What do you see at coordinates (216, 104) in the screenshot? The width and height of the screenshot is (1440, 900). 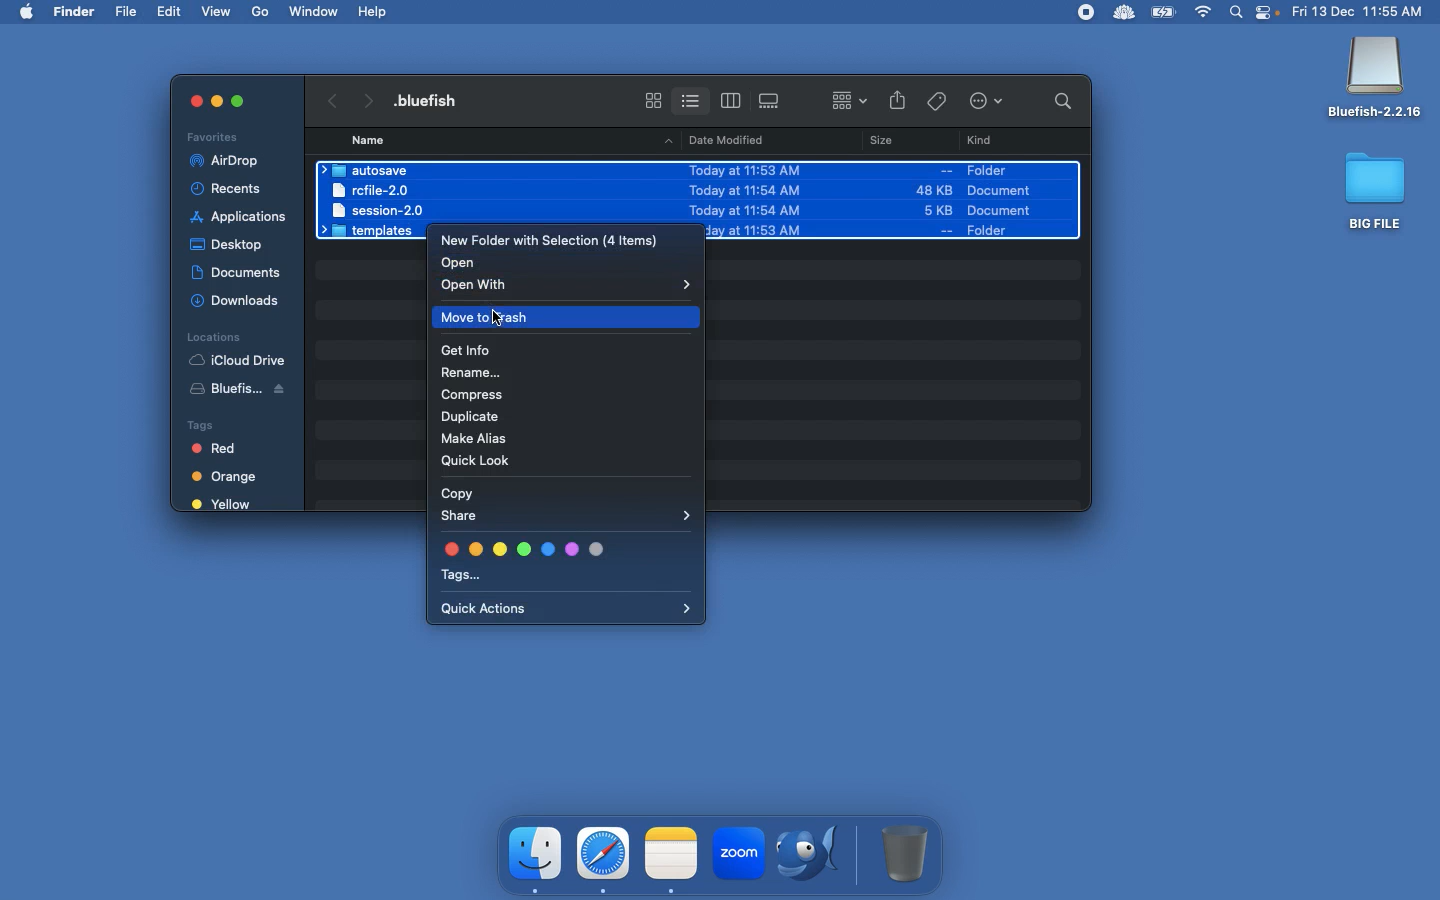 I see `minimize` at bounding box center [216, 104].